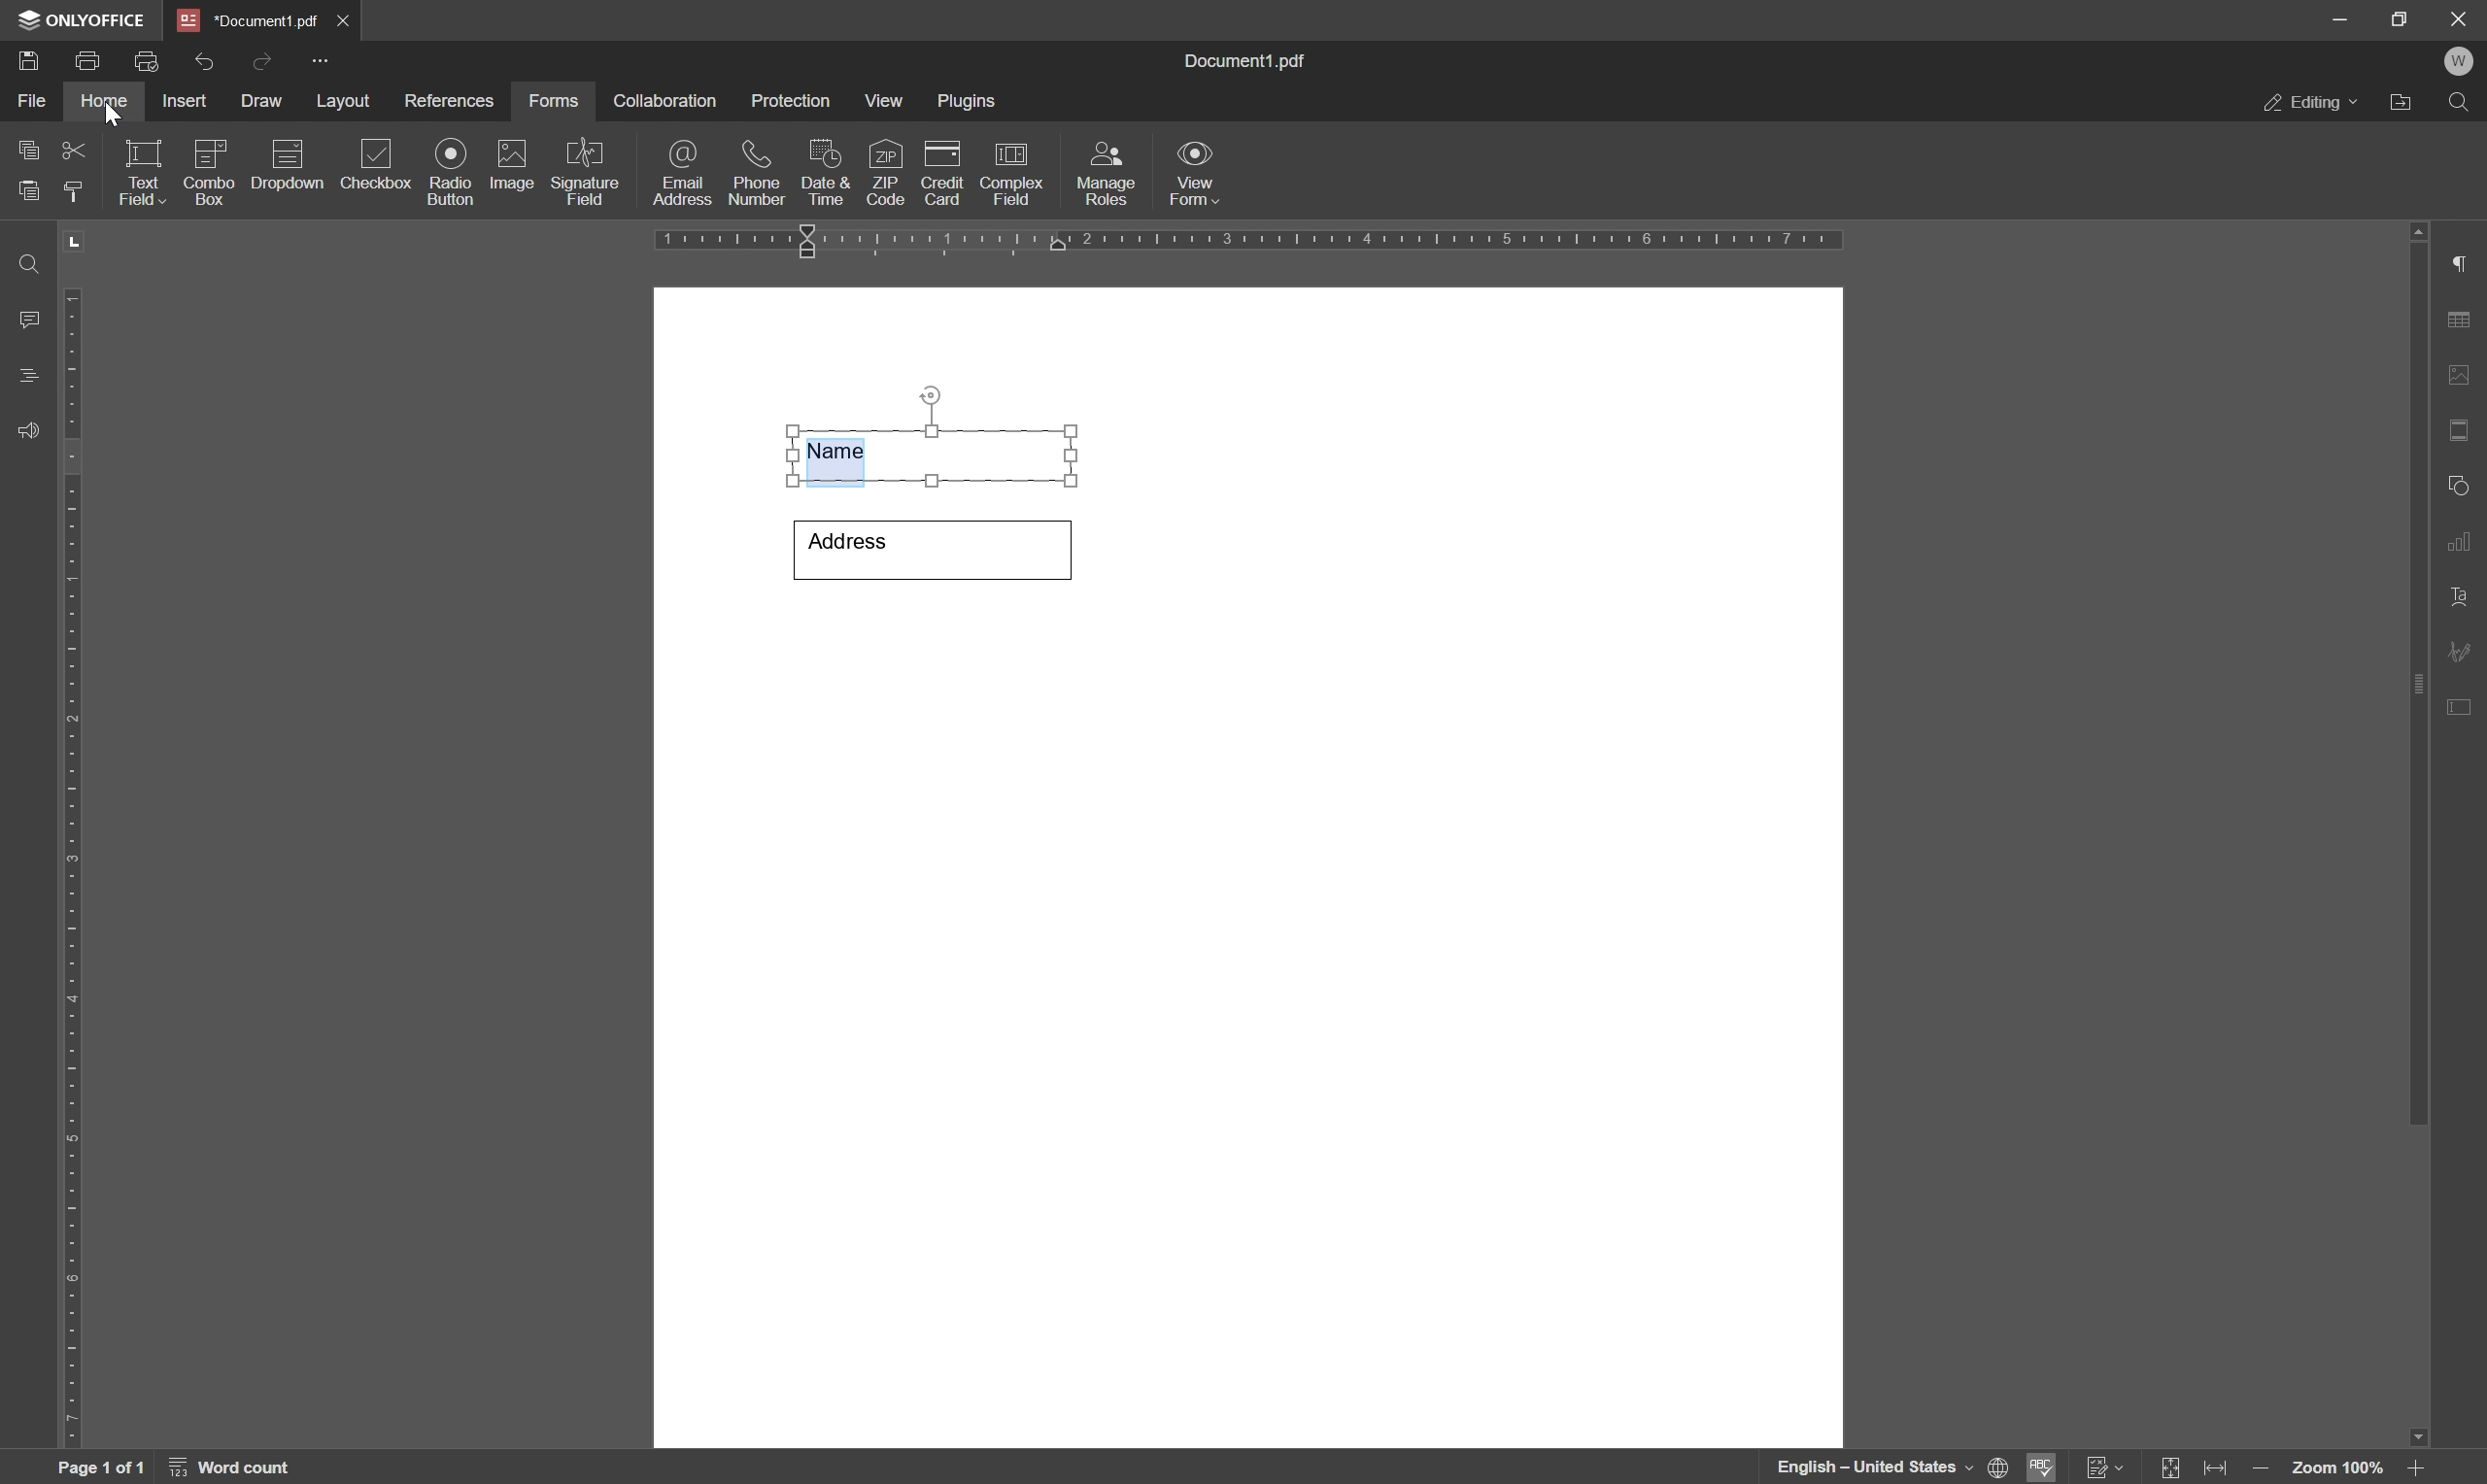 The image size is (2487, 1484). What do you see at coordinates (345, 17) in the screenshot?
I see `close` at bounding box center [345, 17].